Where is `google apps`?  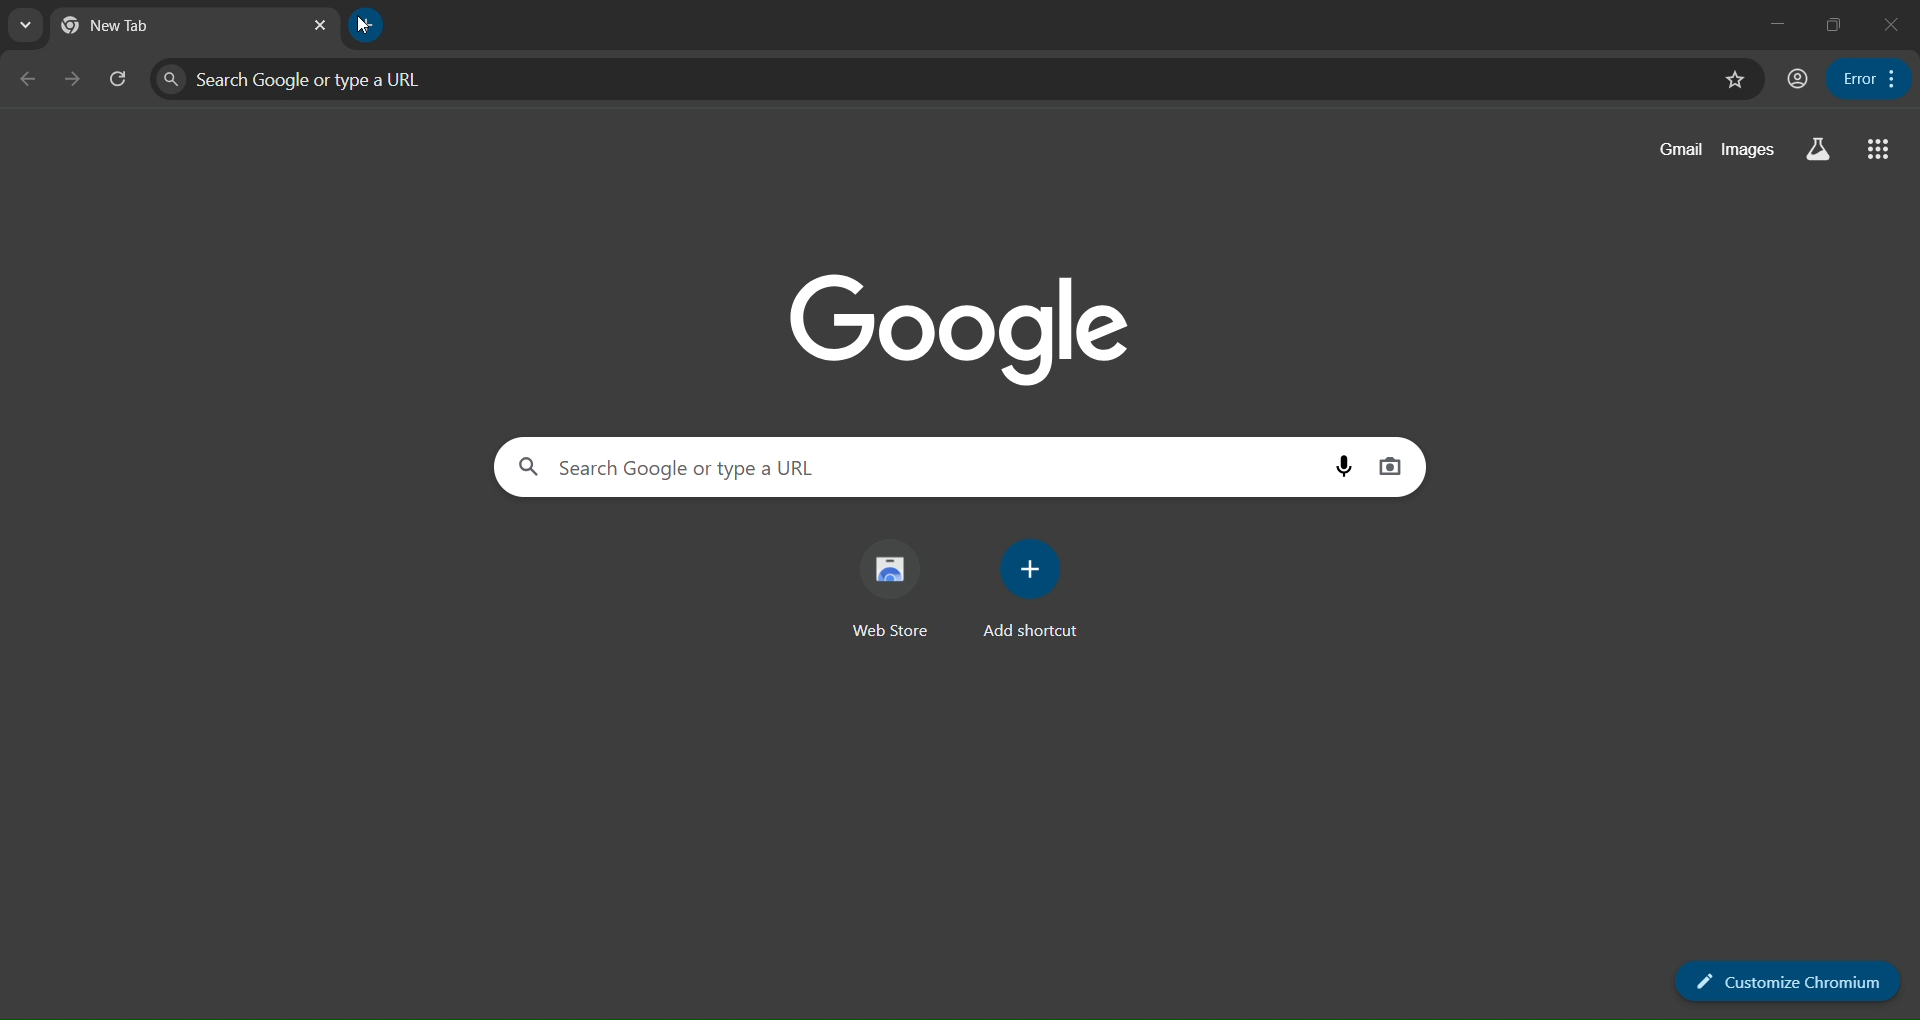
google apps is located at coordinates (1882, 151).